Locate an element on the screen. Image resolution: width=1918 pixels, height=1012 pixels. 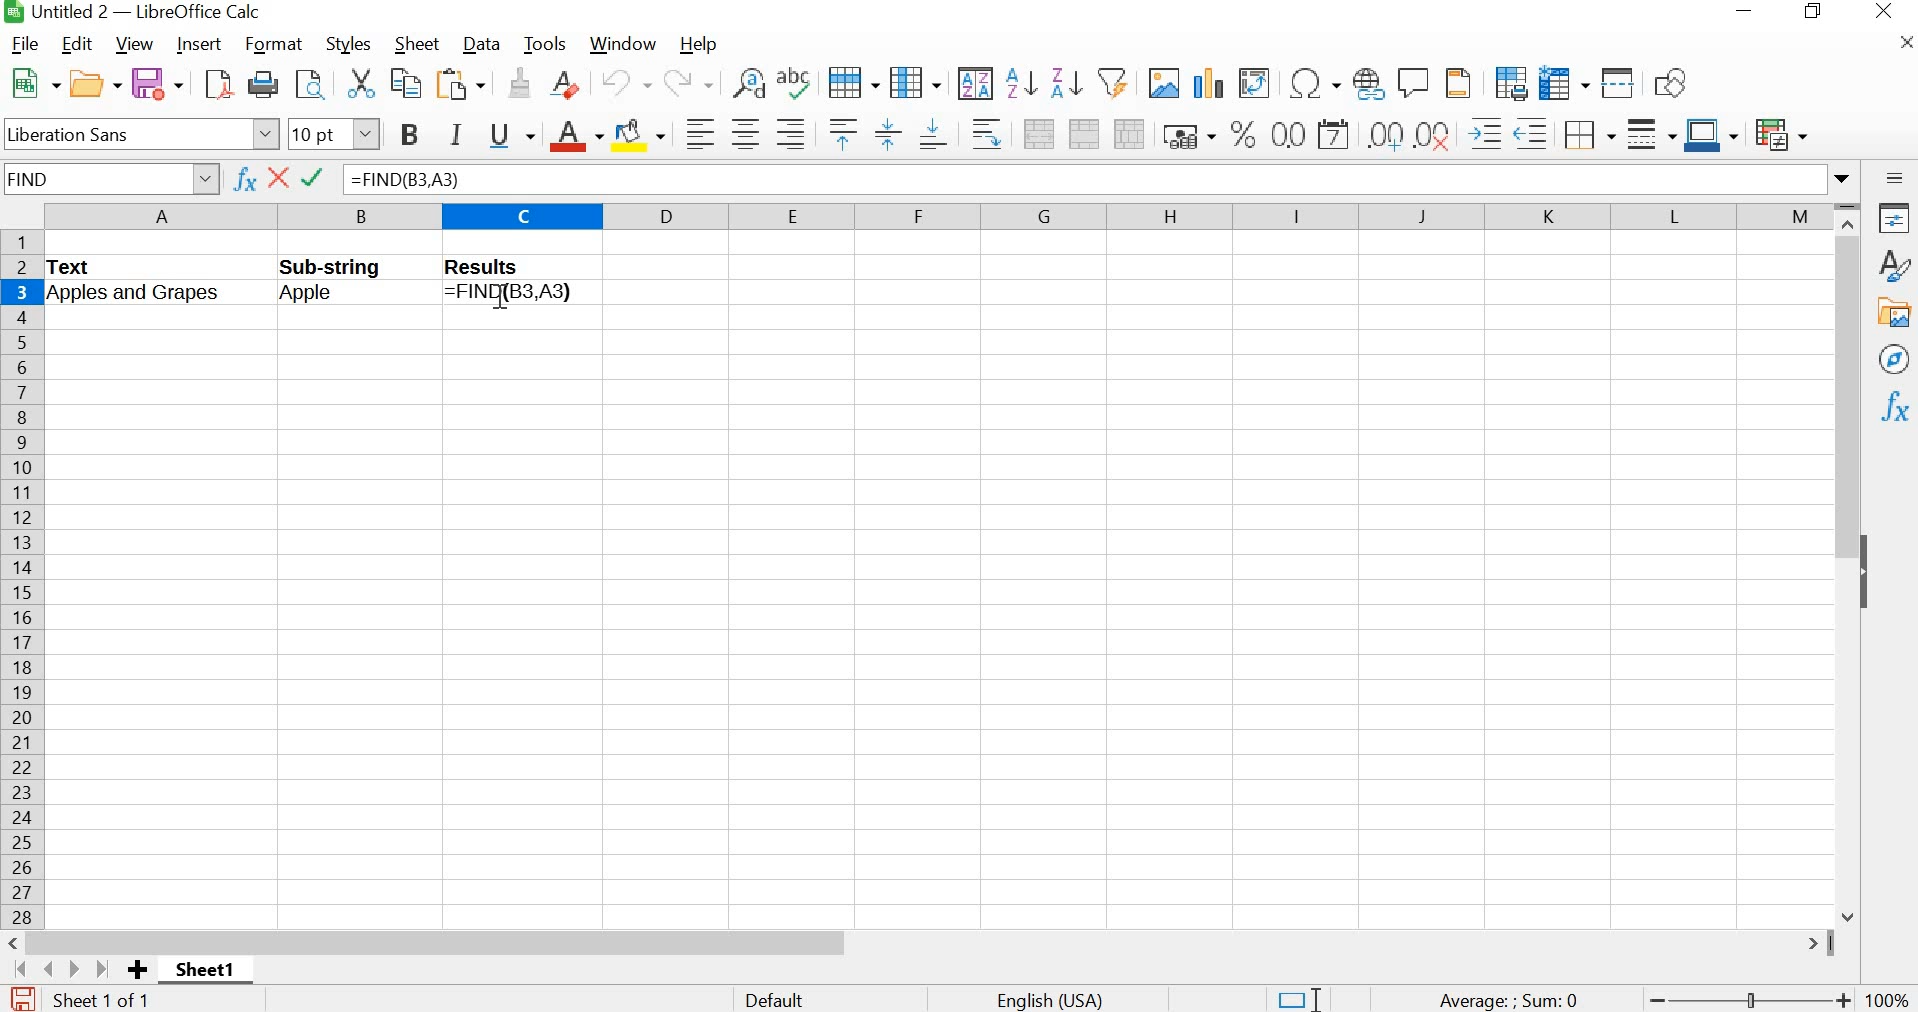
Apple is located at coordinates (328, 296).